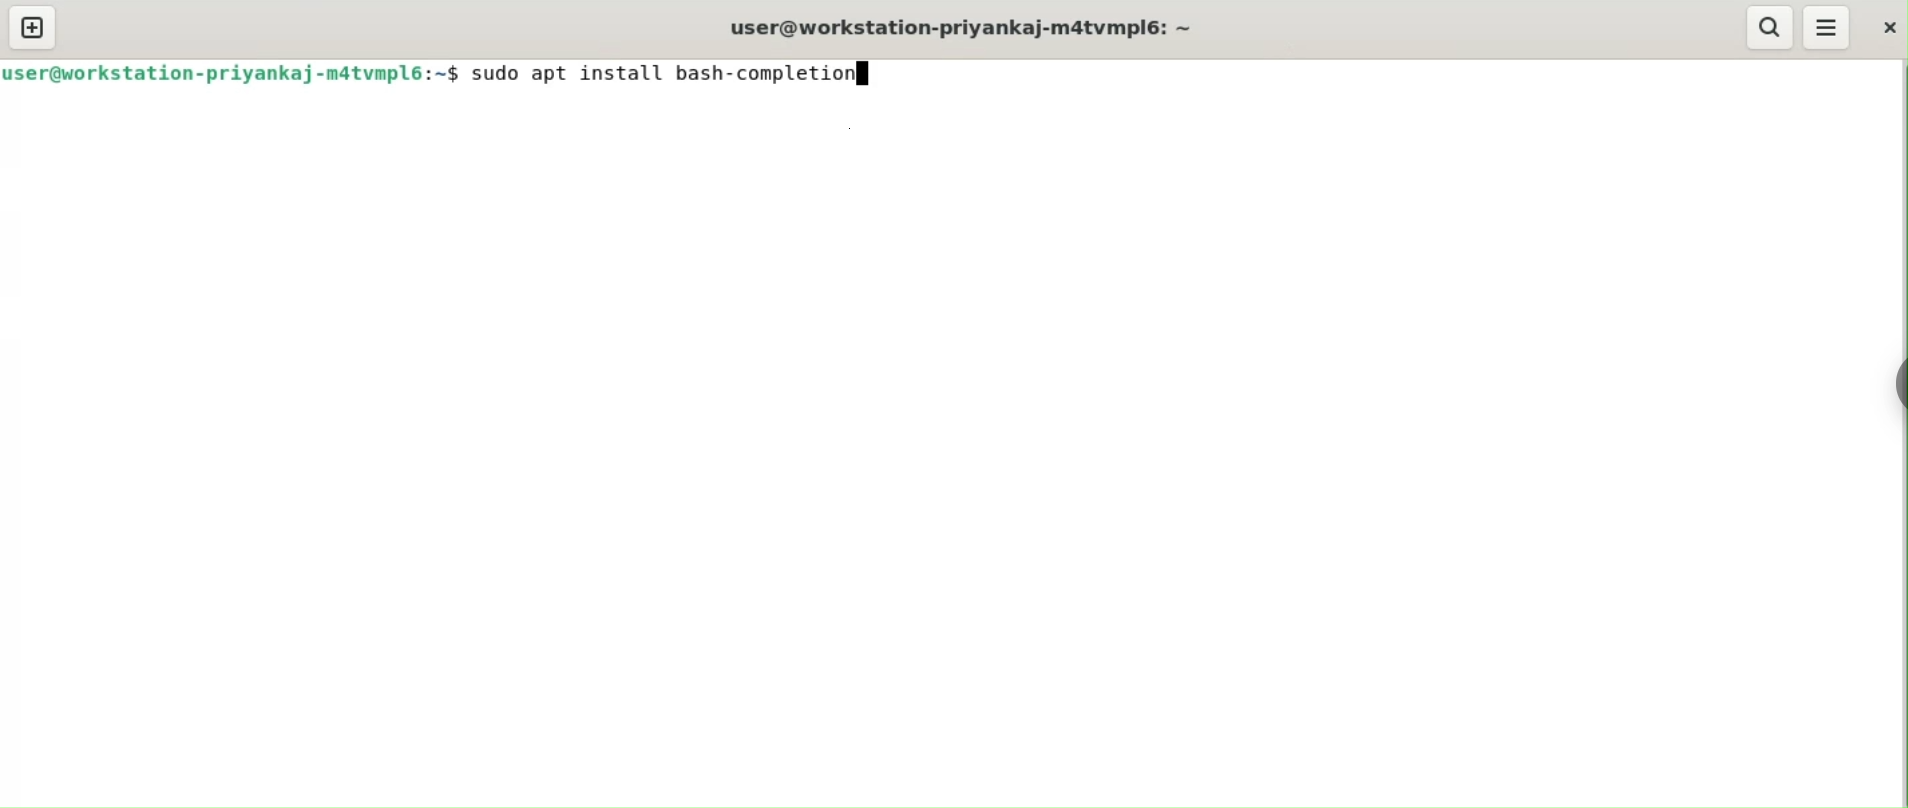 Image resolution: width=1908 pixels, height=808 pixels. What do you see at coordinates (37, 25) in the screenshot?
I see `new tab` at bounding box center [37, 25].